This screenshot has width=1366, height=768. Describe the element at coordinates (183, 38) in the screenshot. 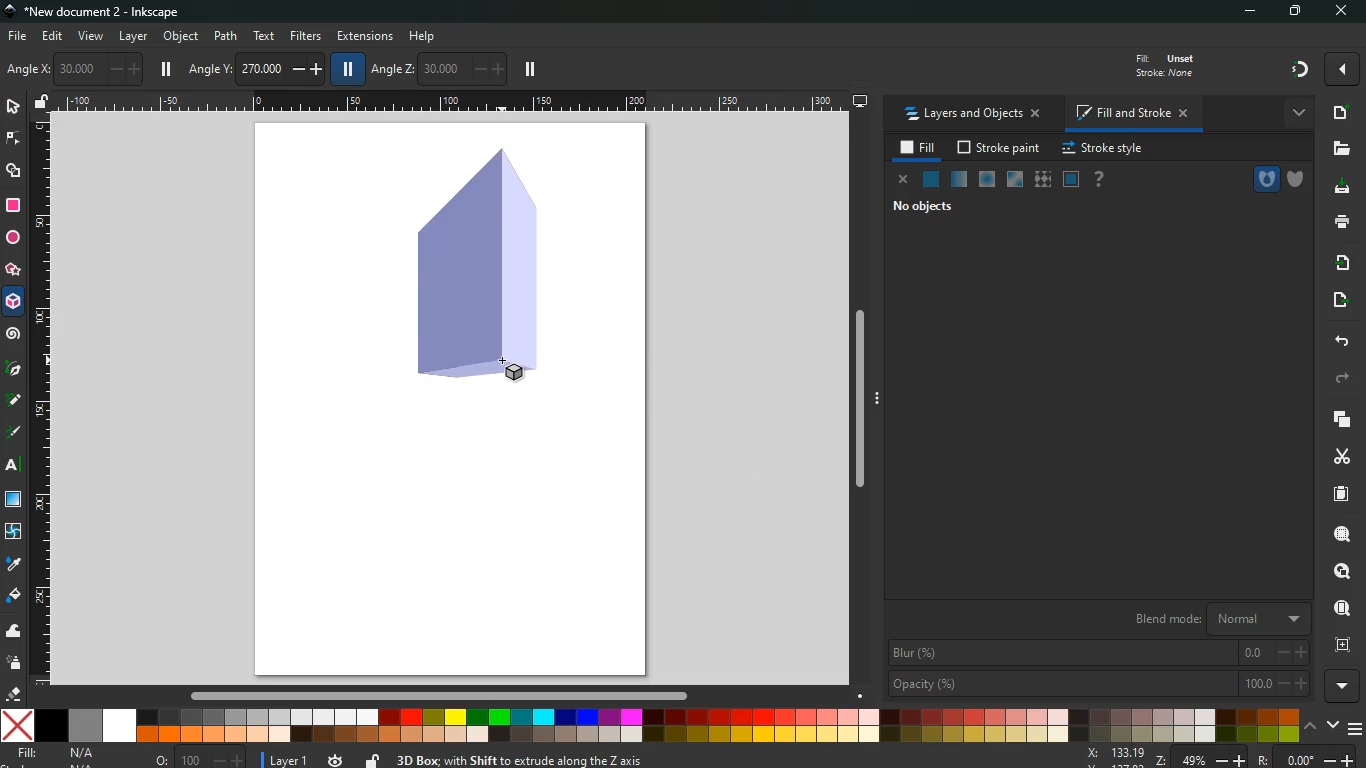

I see `object` at that location.